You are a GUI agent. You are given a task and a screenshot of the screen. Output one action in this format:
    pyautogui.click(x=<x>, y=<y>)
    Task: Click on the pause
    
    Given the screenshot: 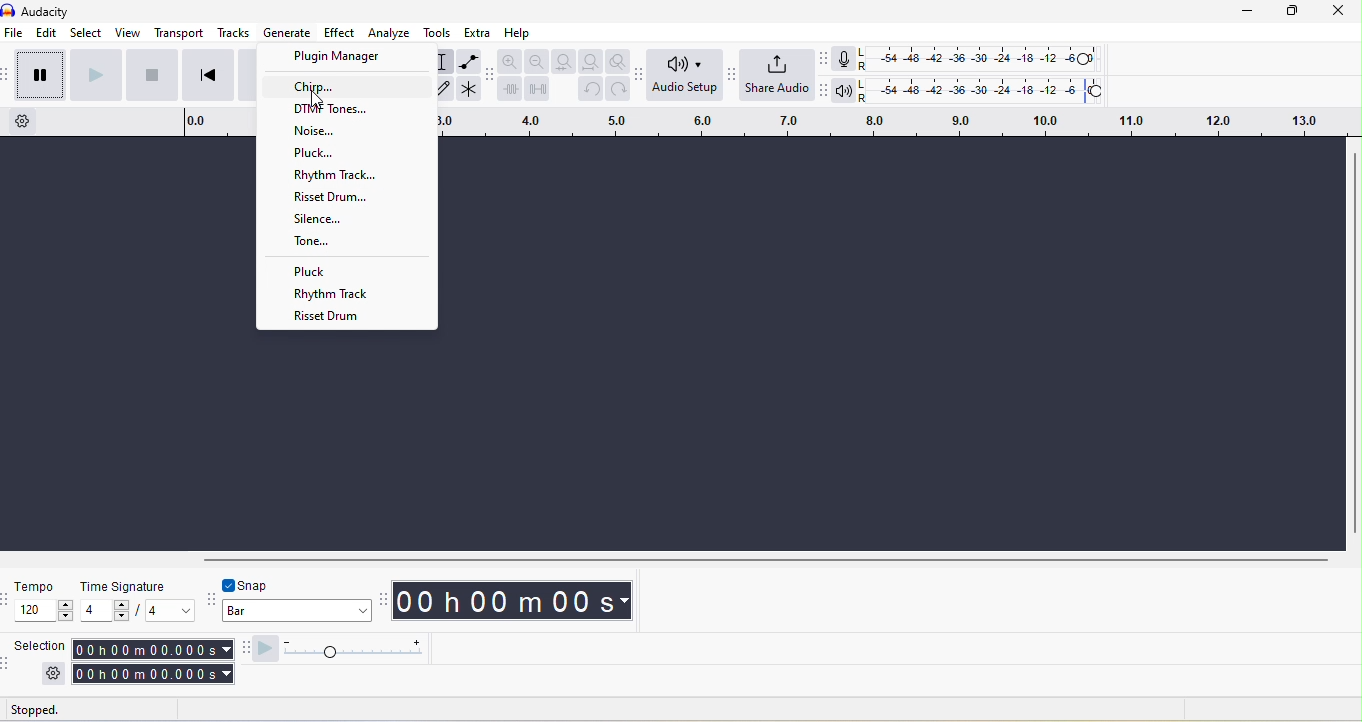 What is the action you would take?
    pyautogui.click(x=38, y=75)
    